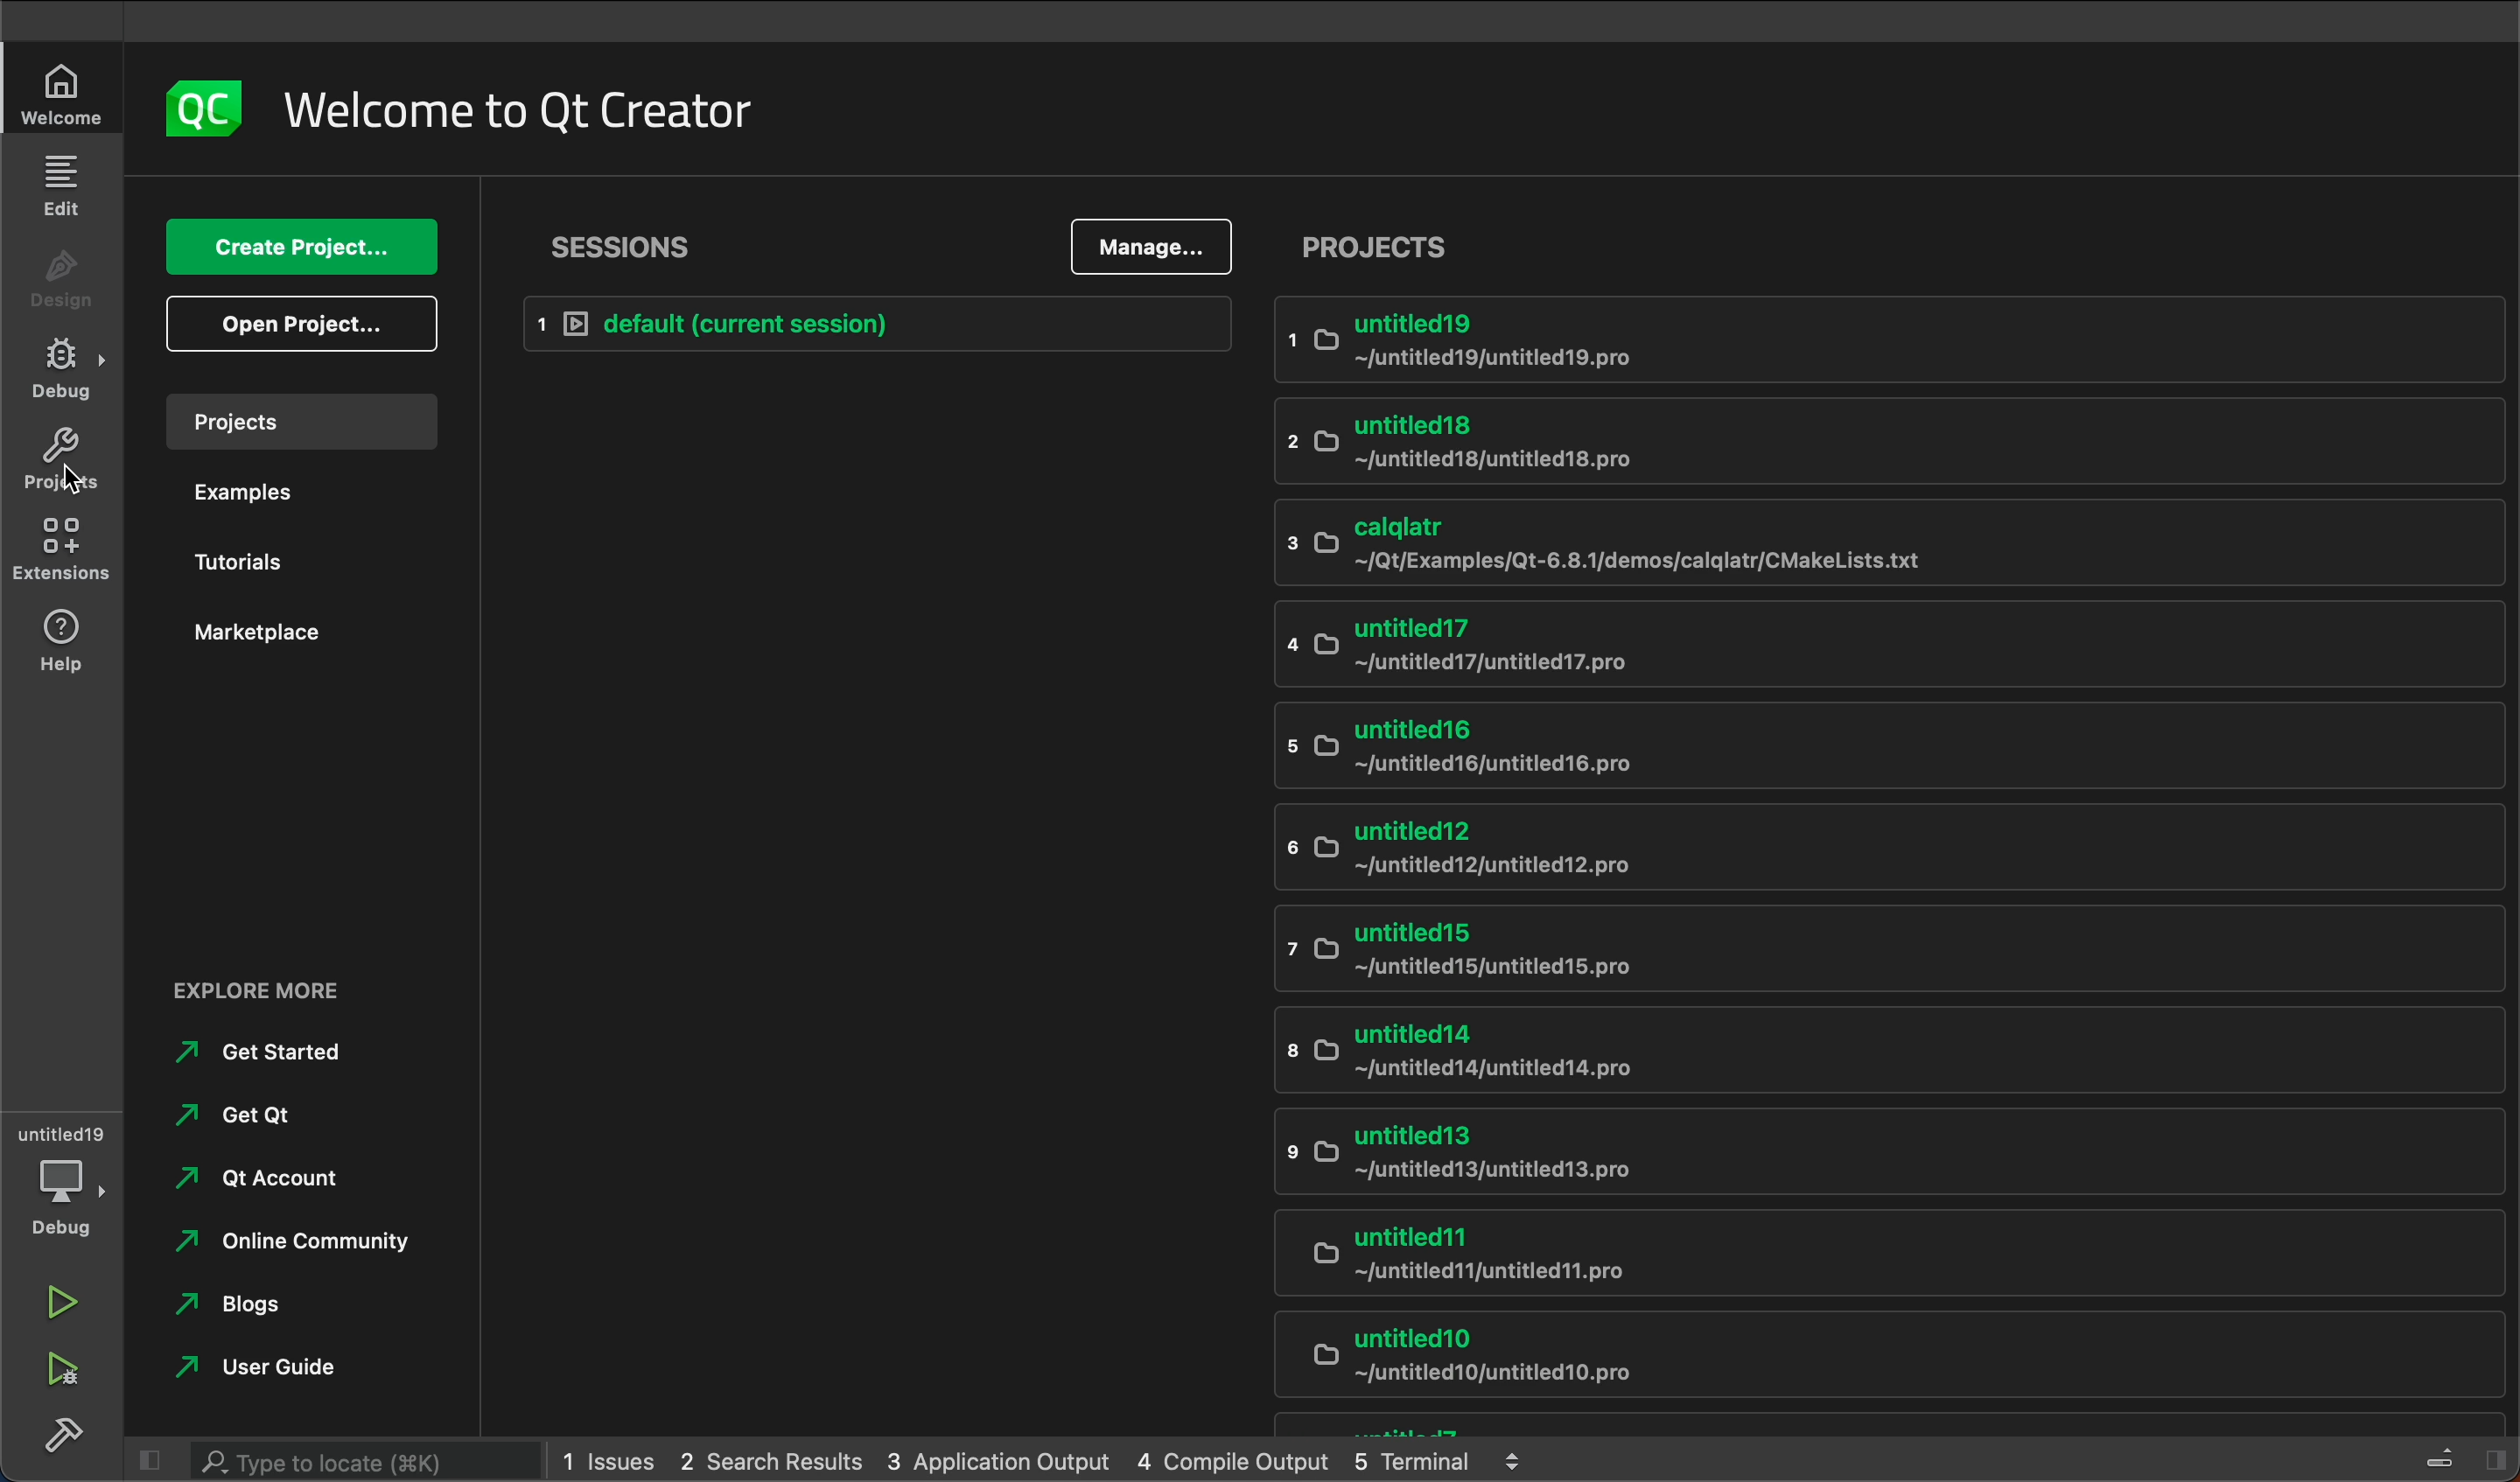 The height and width of the screenshot is (1482, 2520). Describe the element at coordinates (60, 548) in the screenshot. I see `extensions` at that location.